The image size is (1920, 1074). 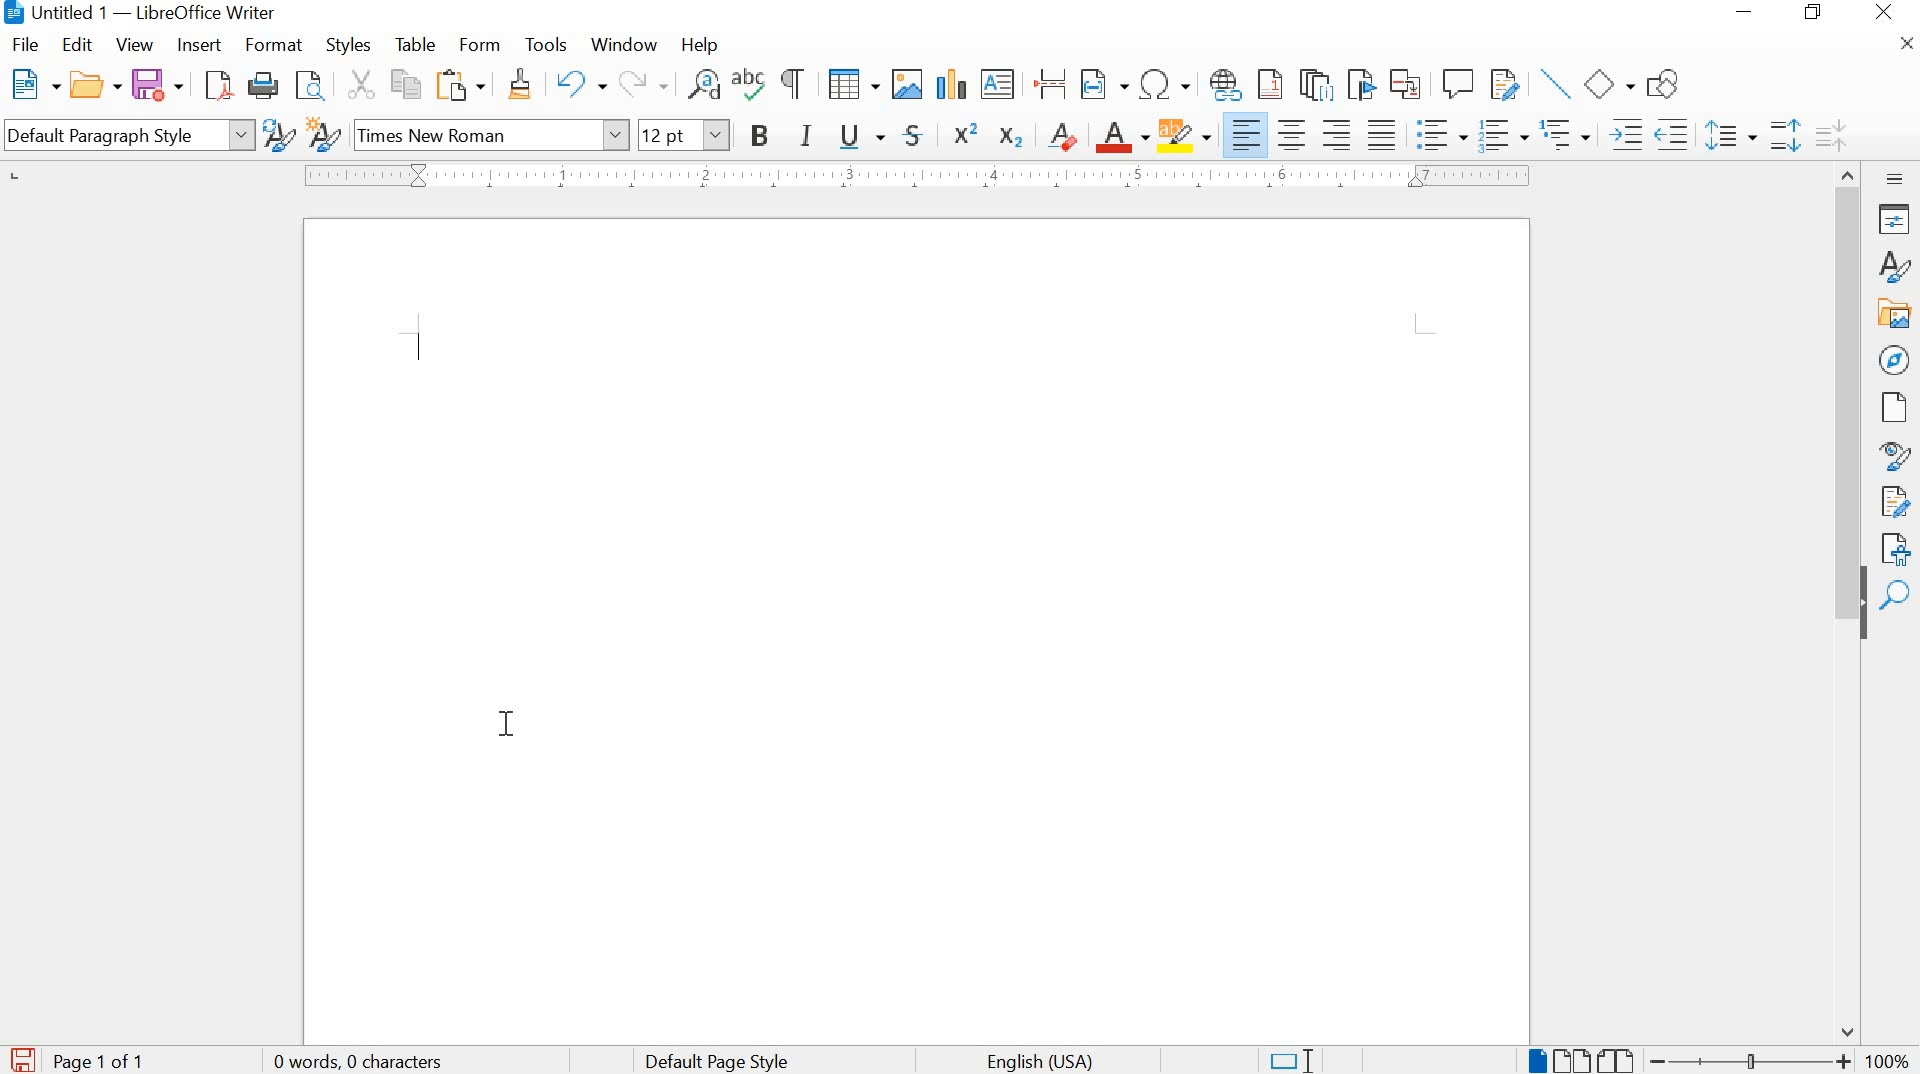 I want to click on INCREASE INDENT, so click(x=1622, y=133).